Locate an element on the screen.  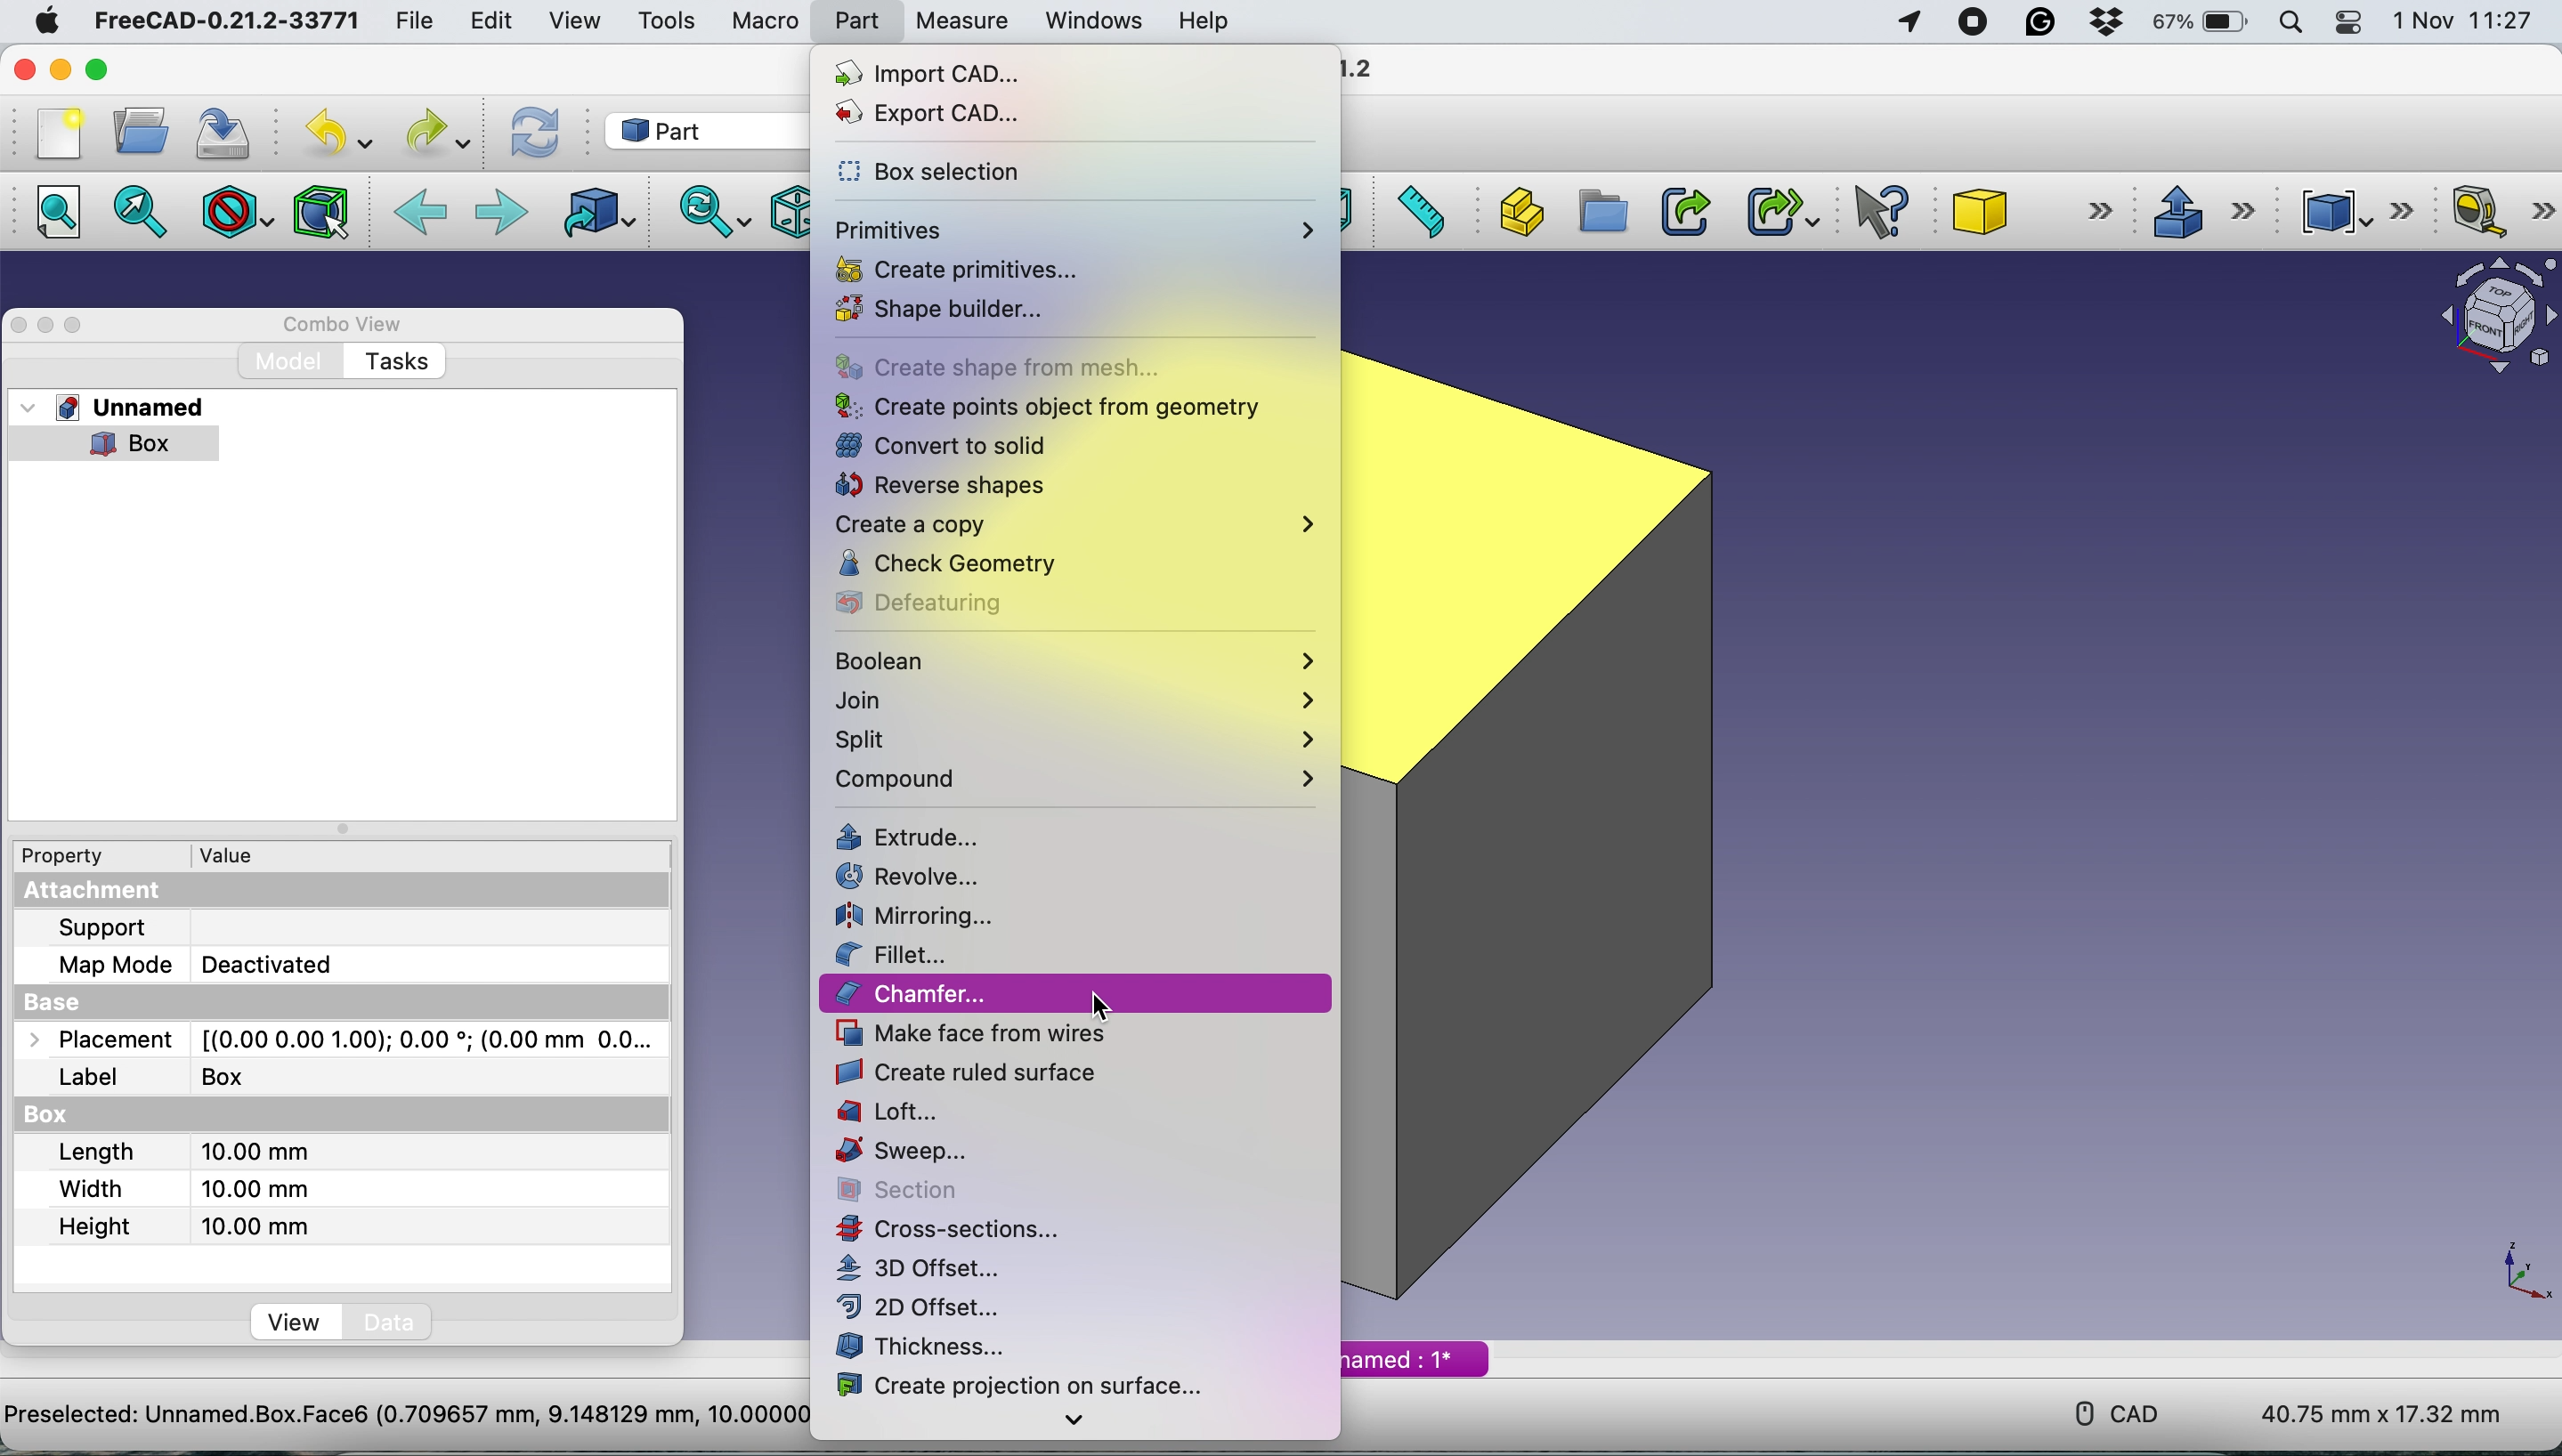
box is located at coordinates (127, 441).